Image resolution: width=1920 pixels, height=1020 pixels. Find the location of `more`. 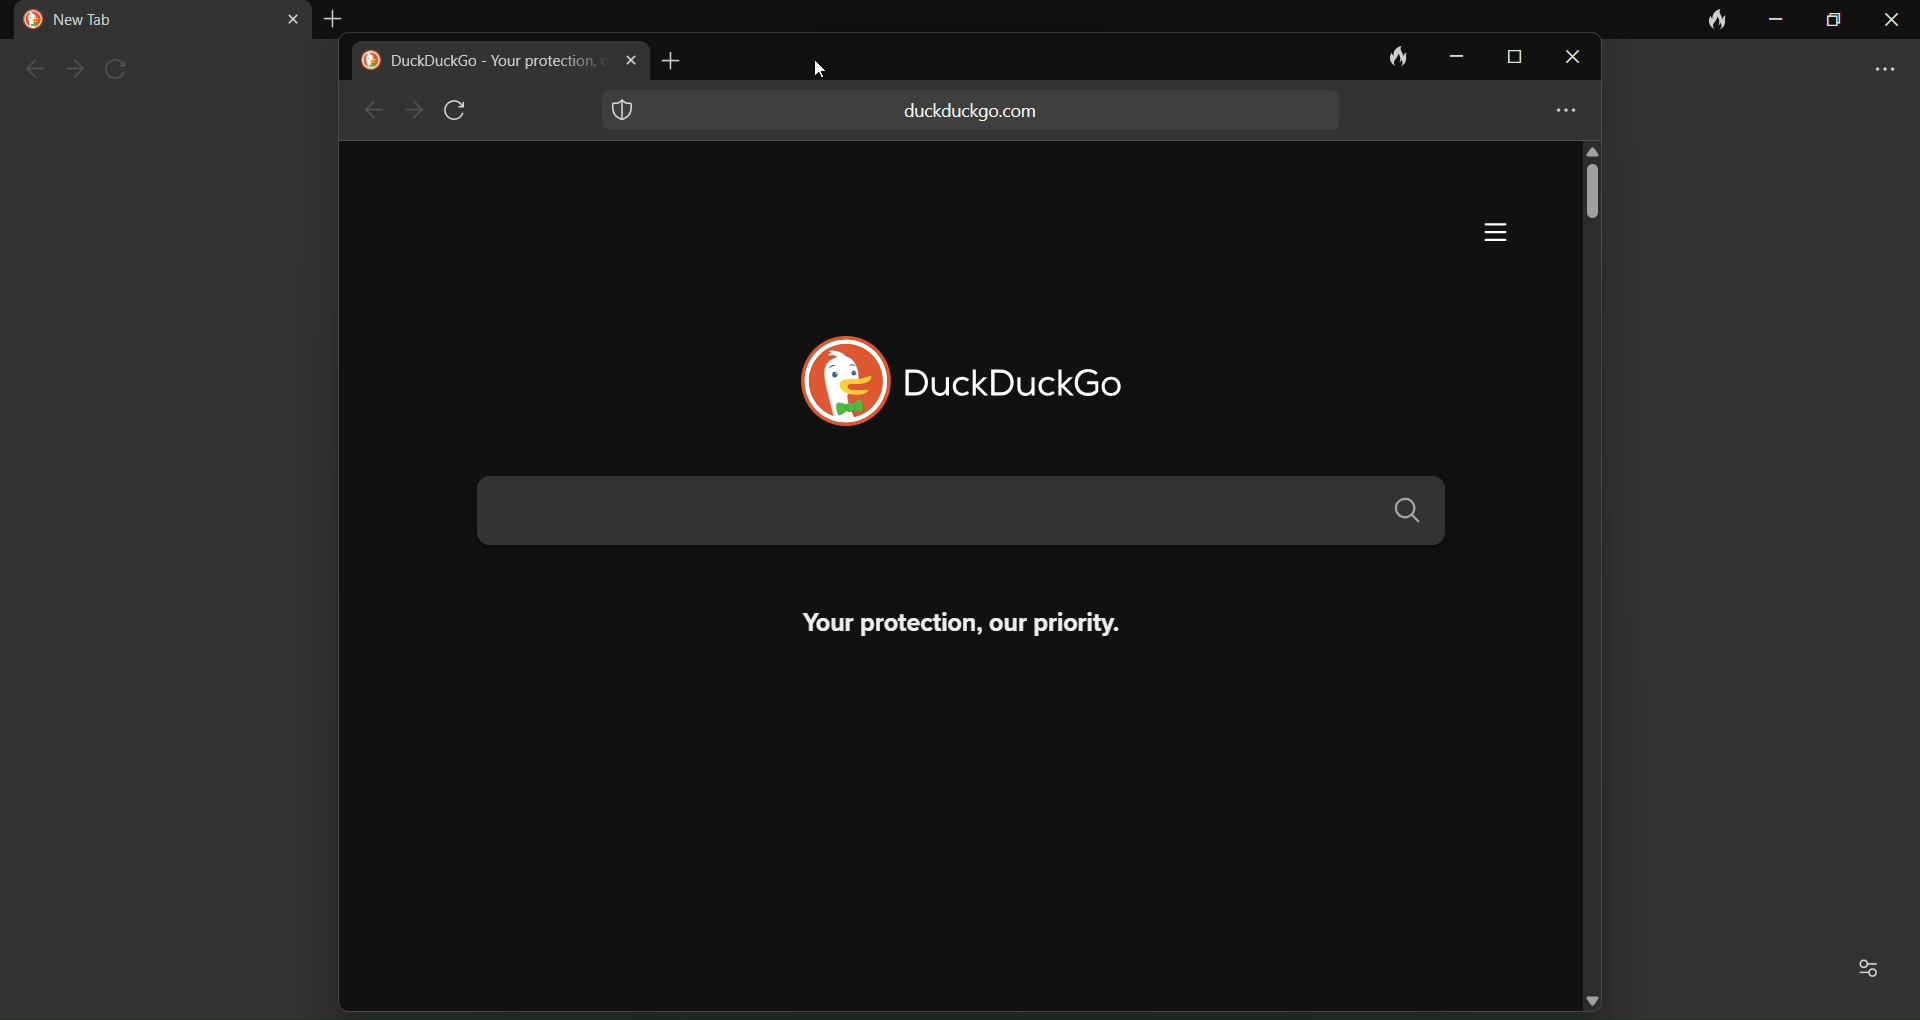

more is located at coordinates (1876, 71).